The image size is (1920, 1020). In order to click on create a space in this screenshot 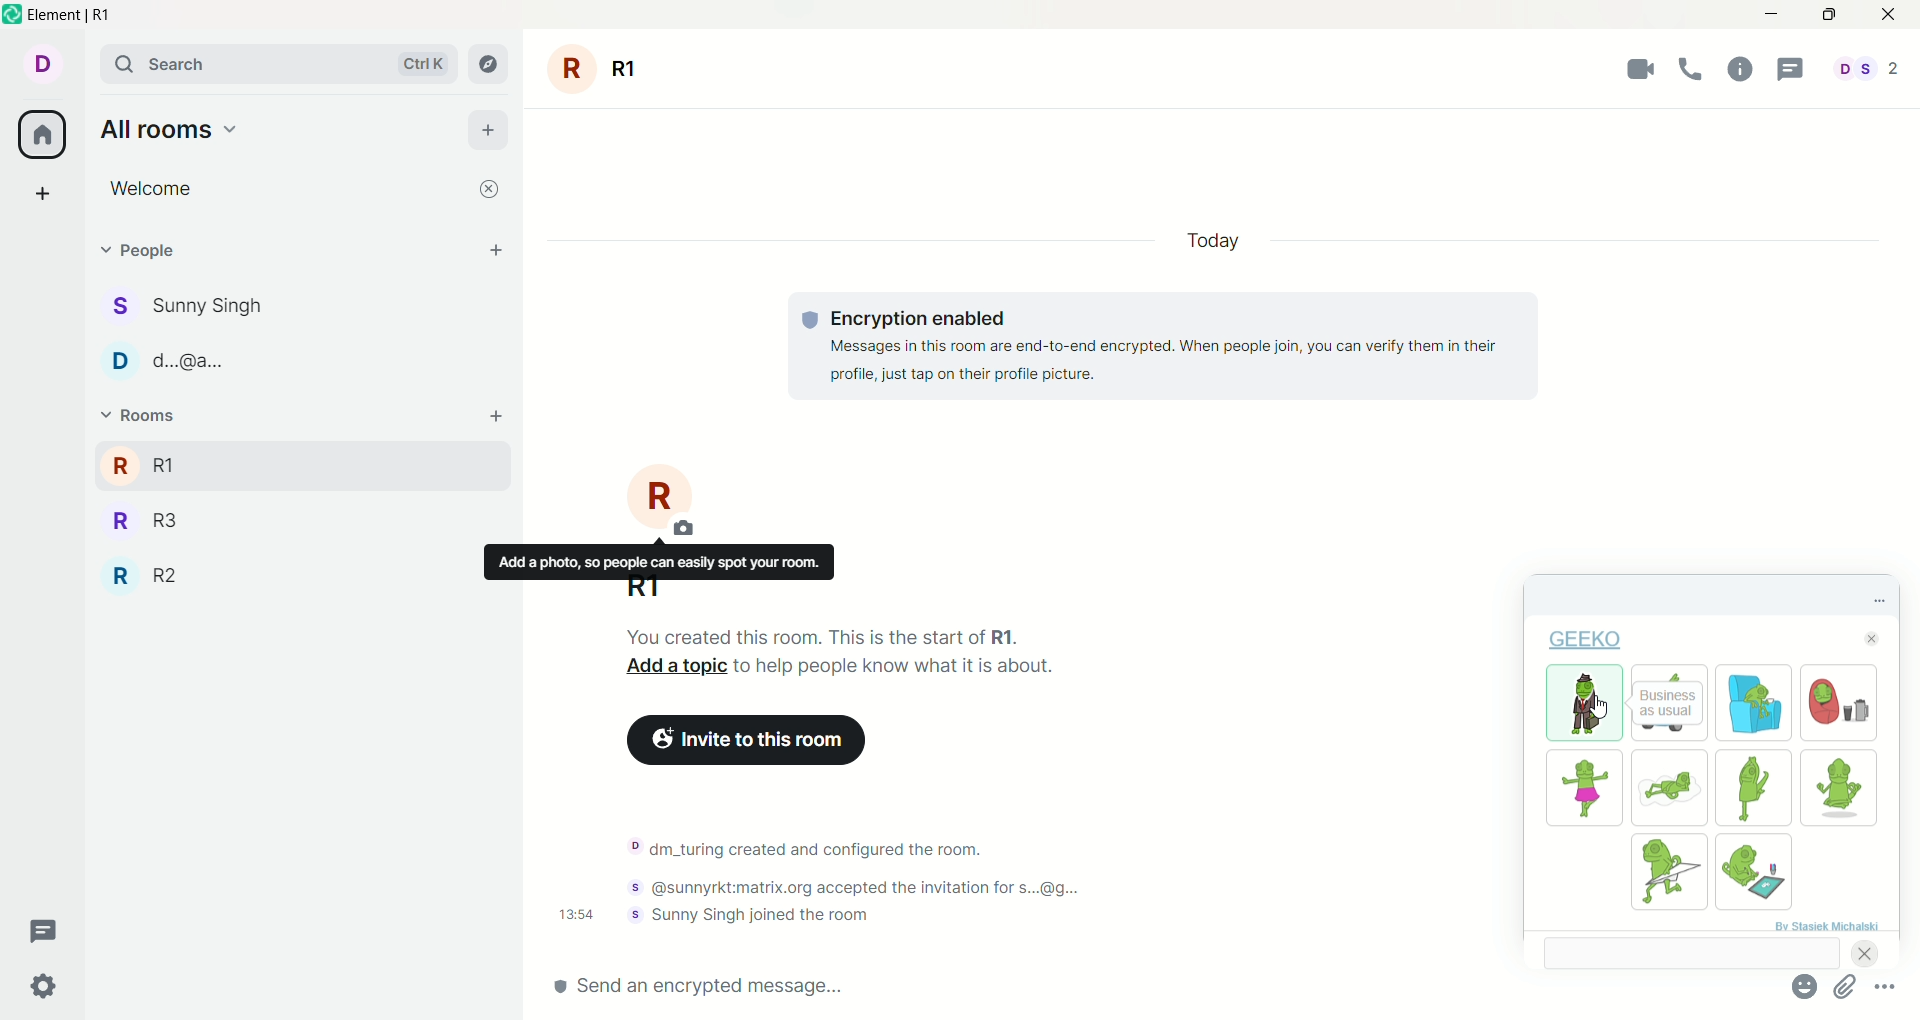, I will do `click(43, 193)`.